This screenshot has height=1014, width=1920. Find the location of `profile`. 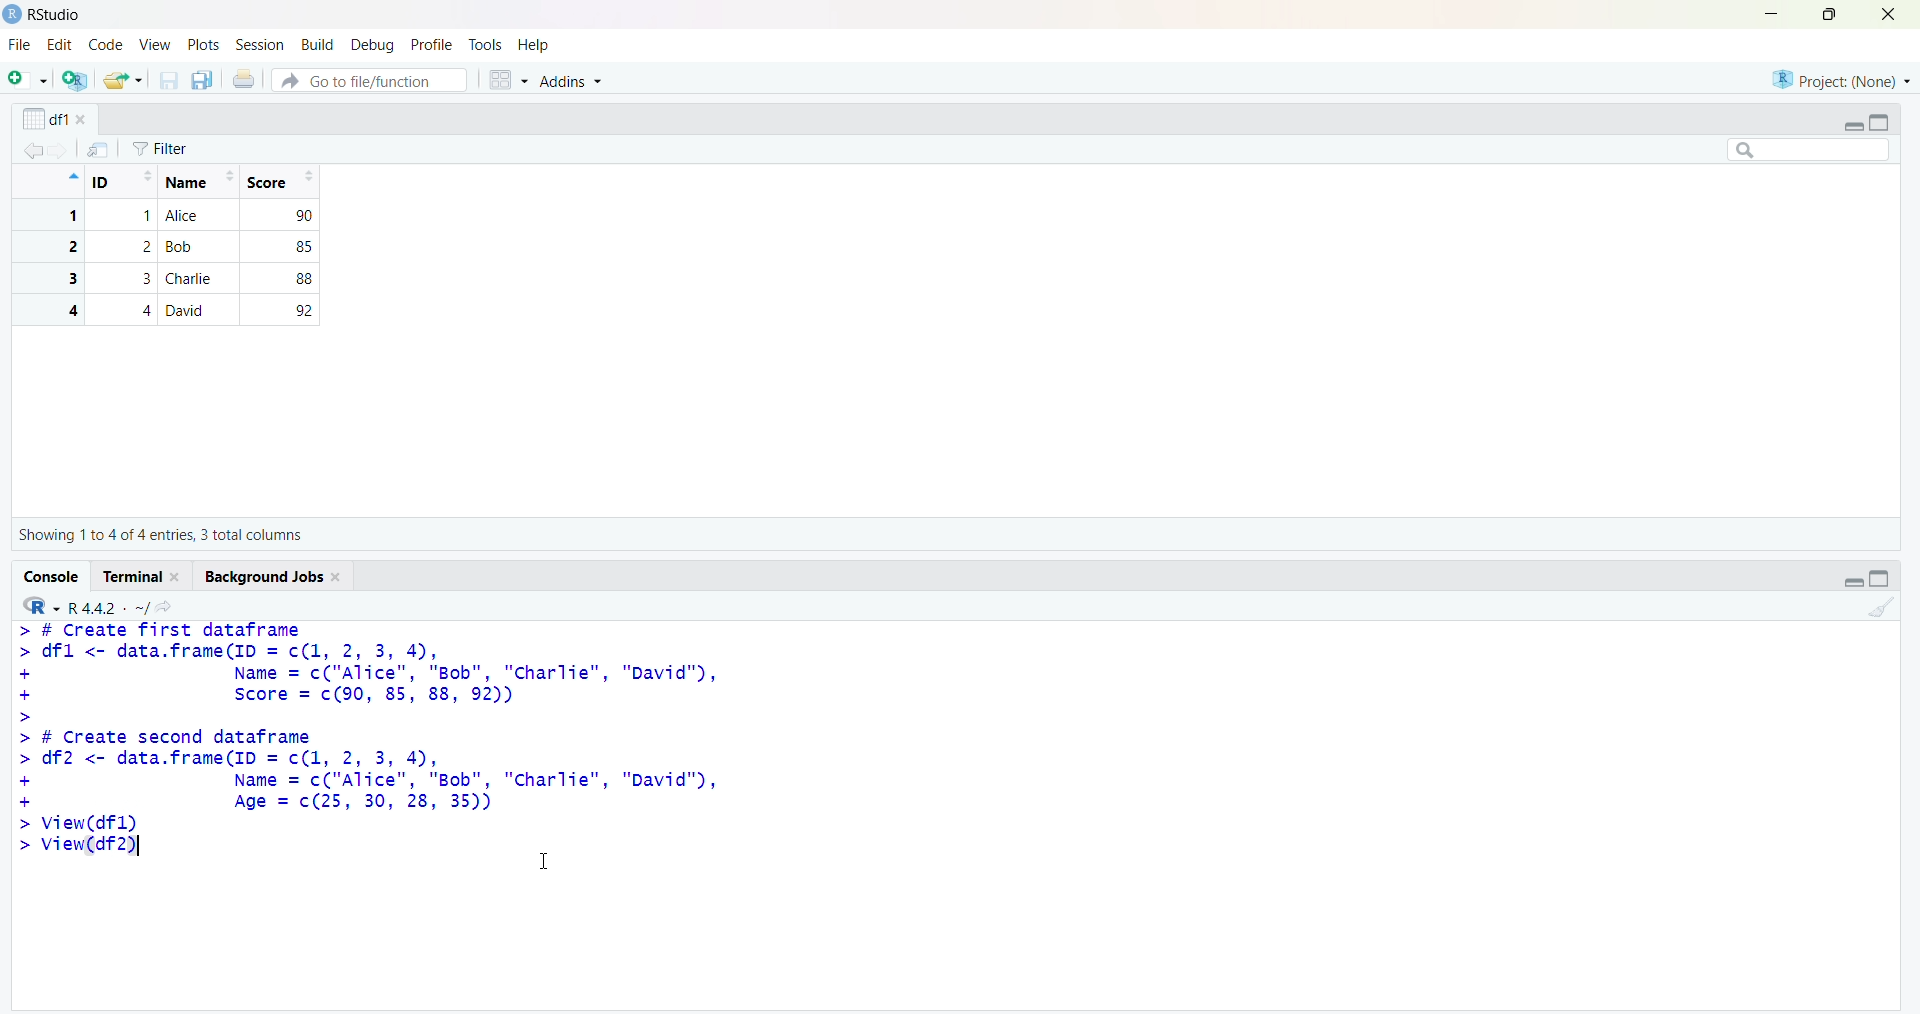

profile is located at coordinates (431, 45).